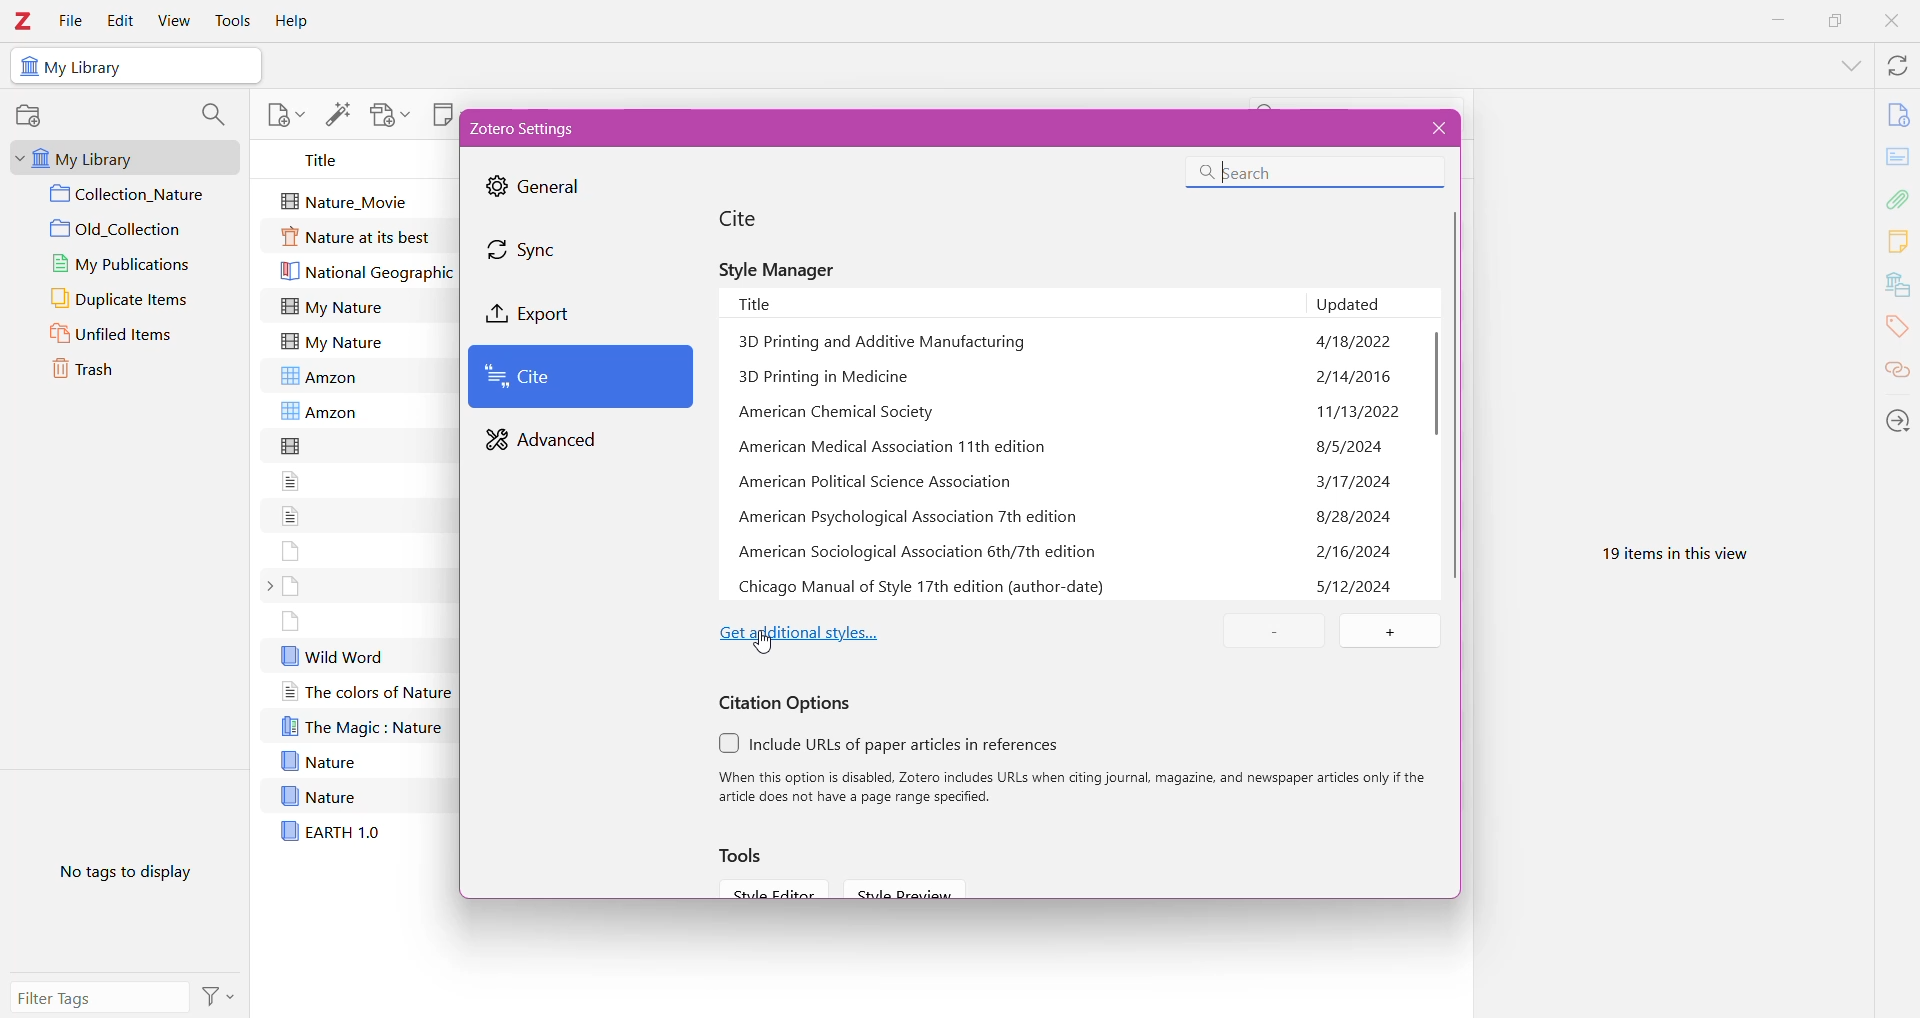 The image size is (1920, 1018). What do you see at coordinates (547, 441) in the screenshot?
I see `Advanced` at bounding box center [547, 441].